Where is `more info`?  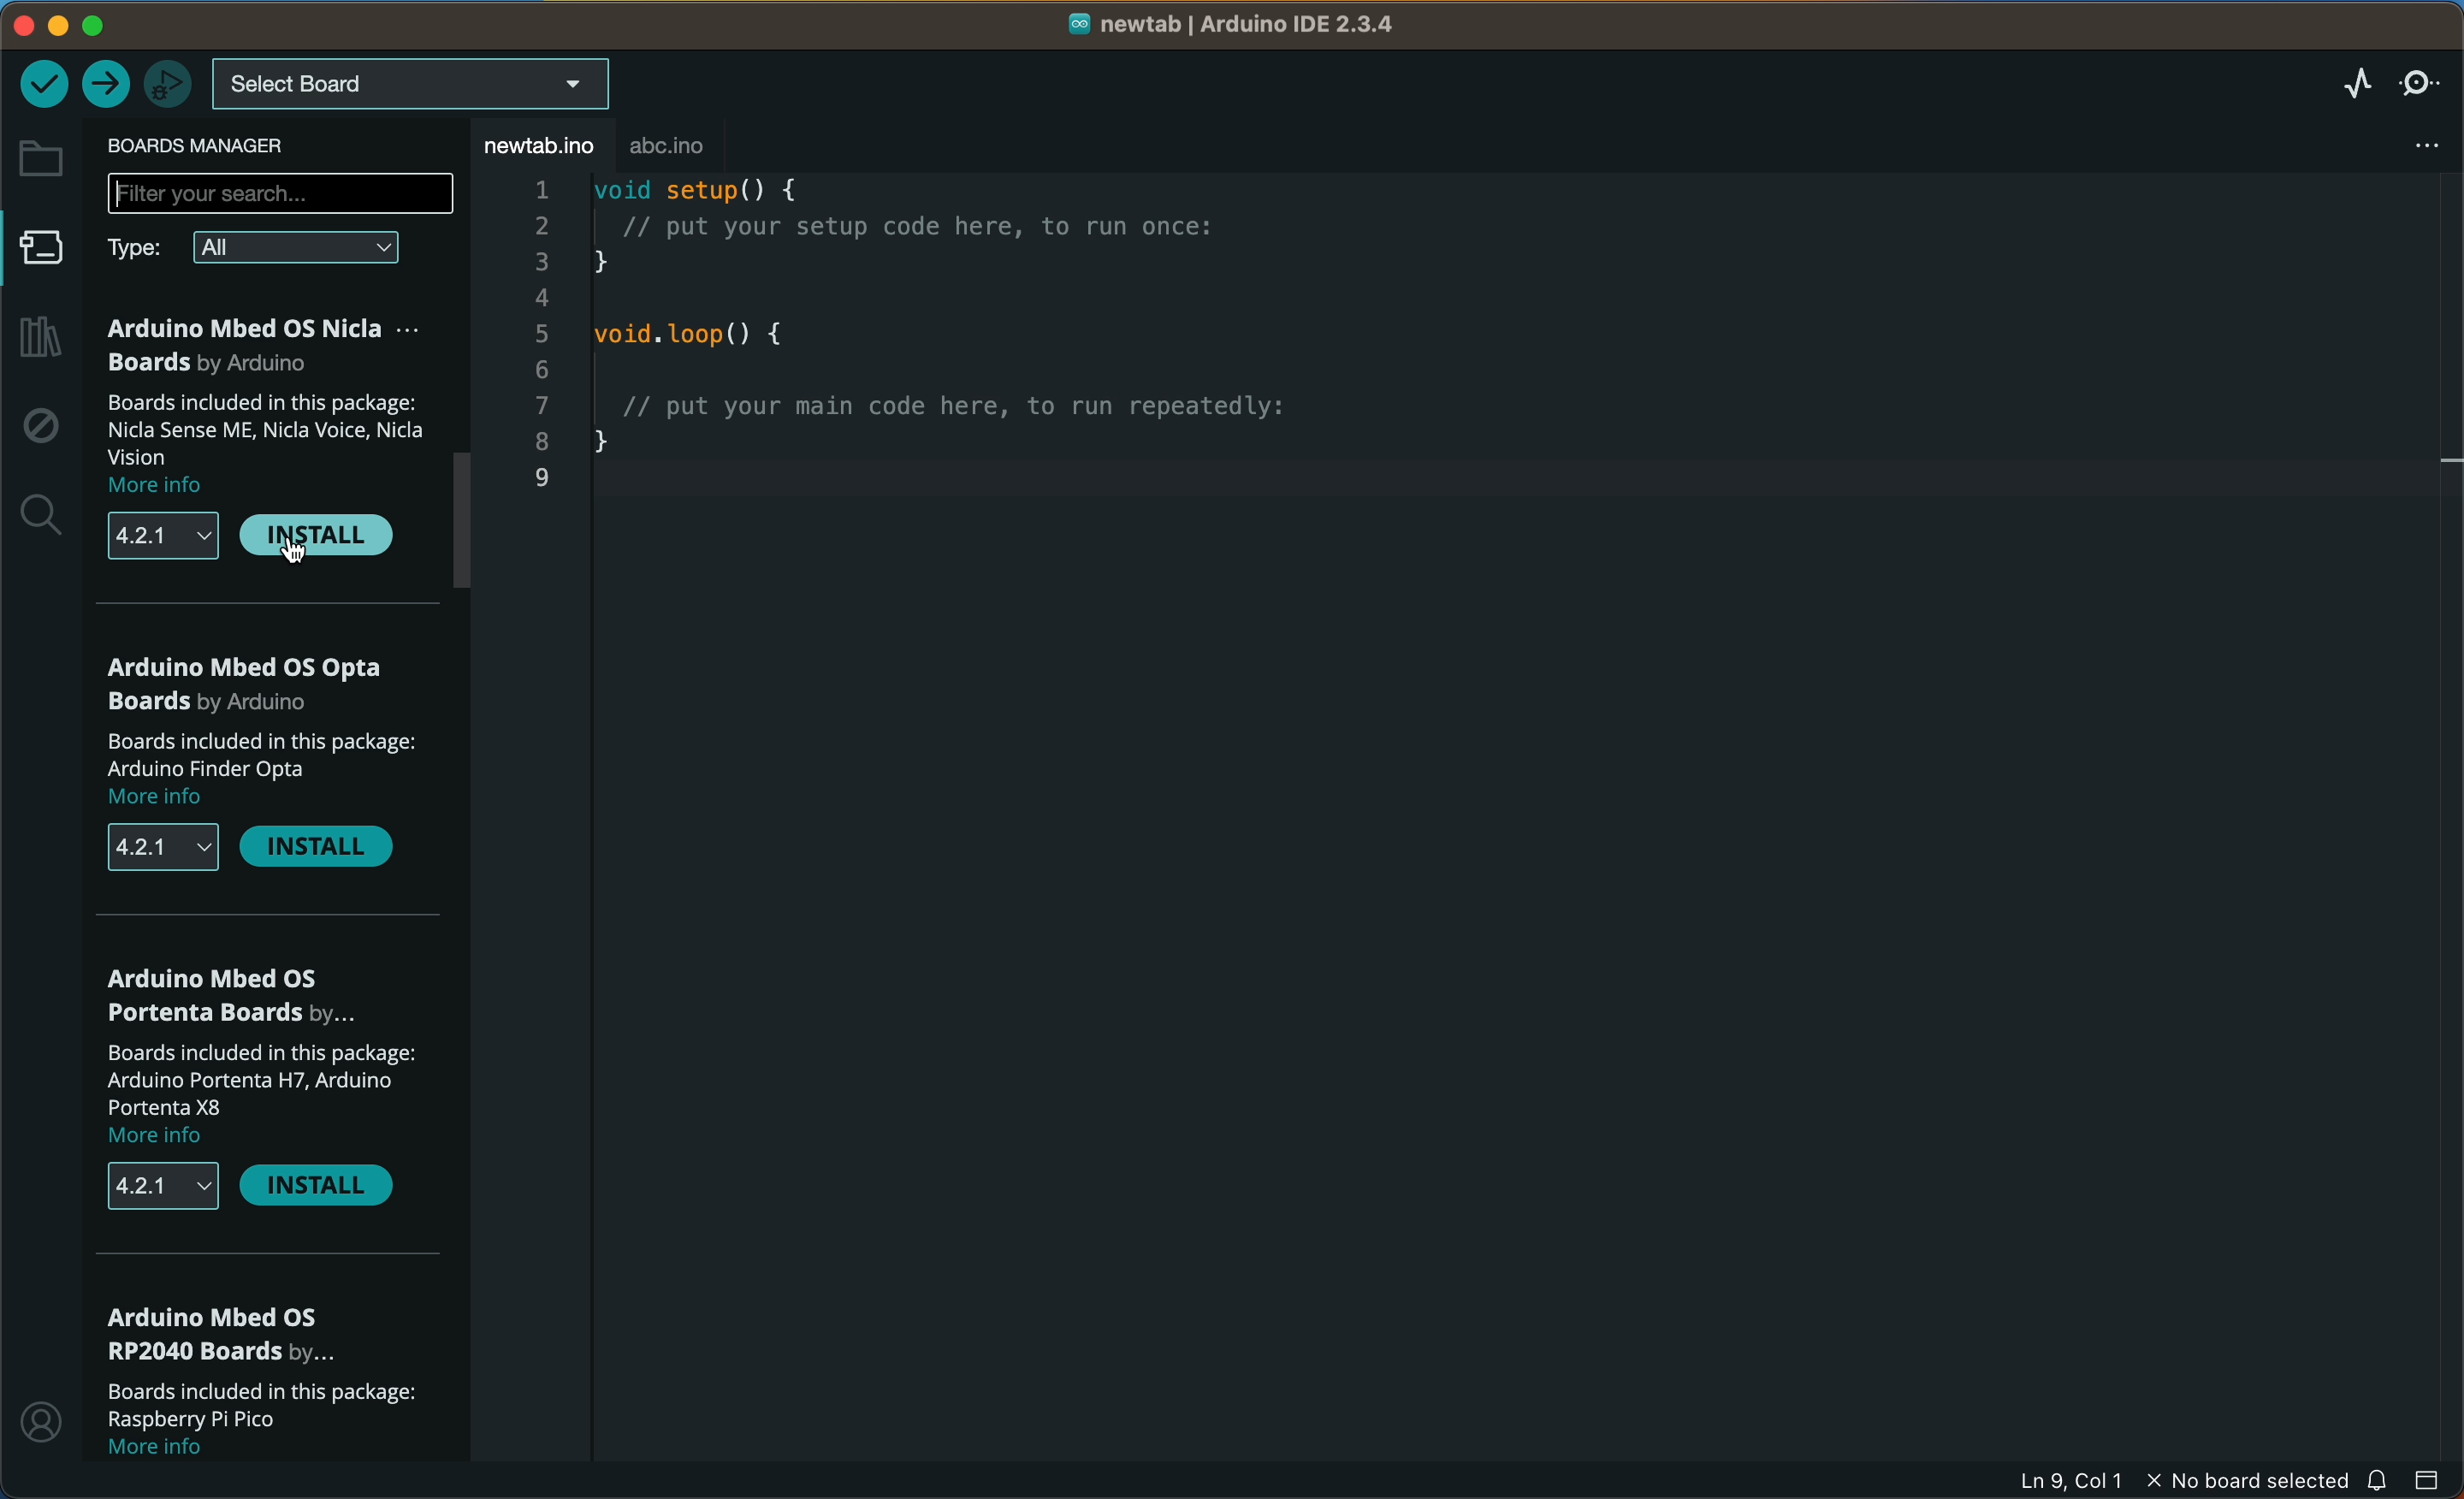 more info is located at coordinates (185, 1453).